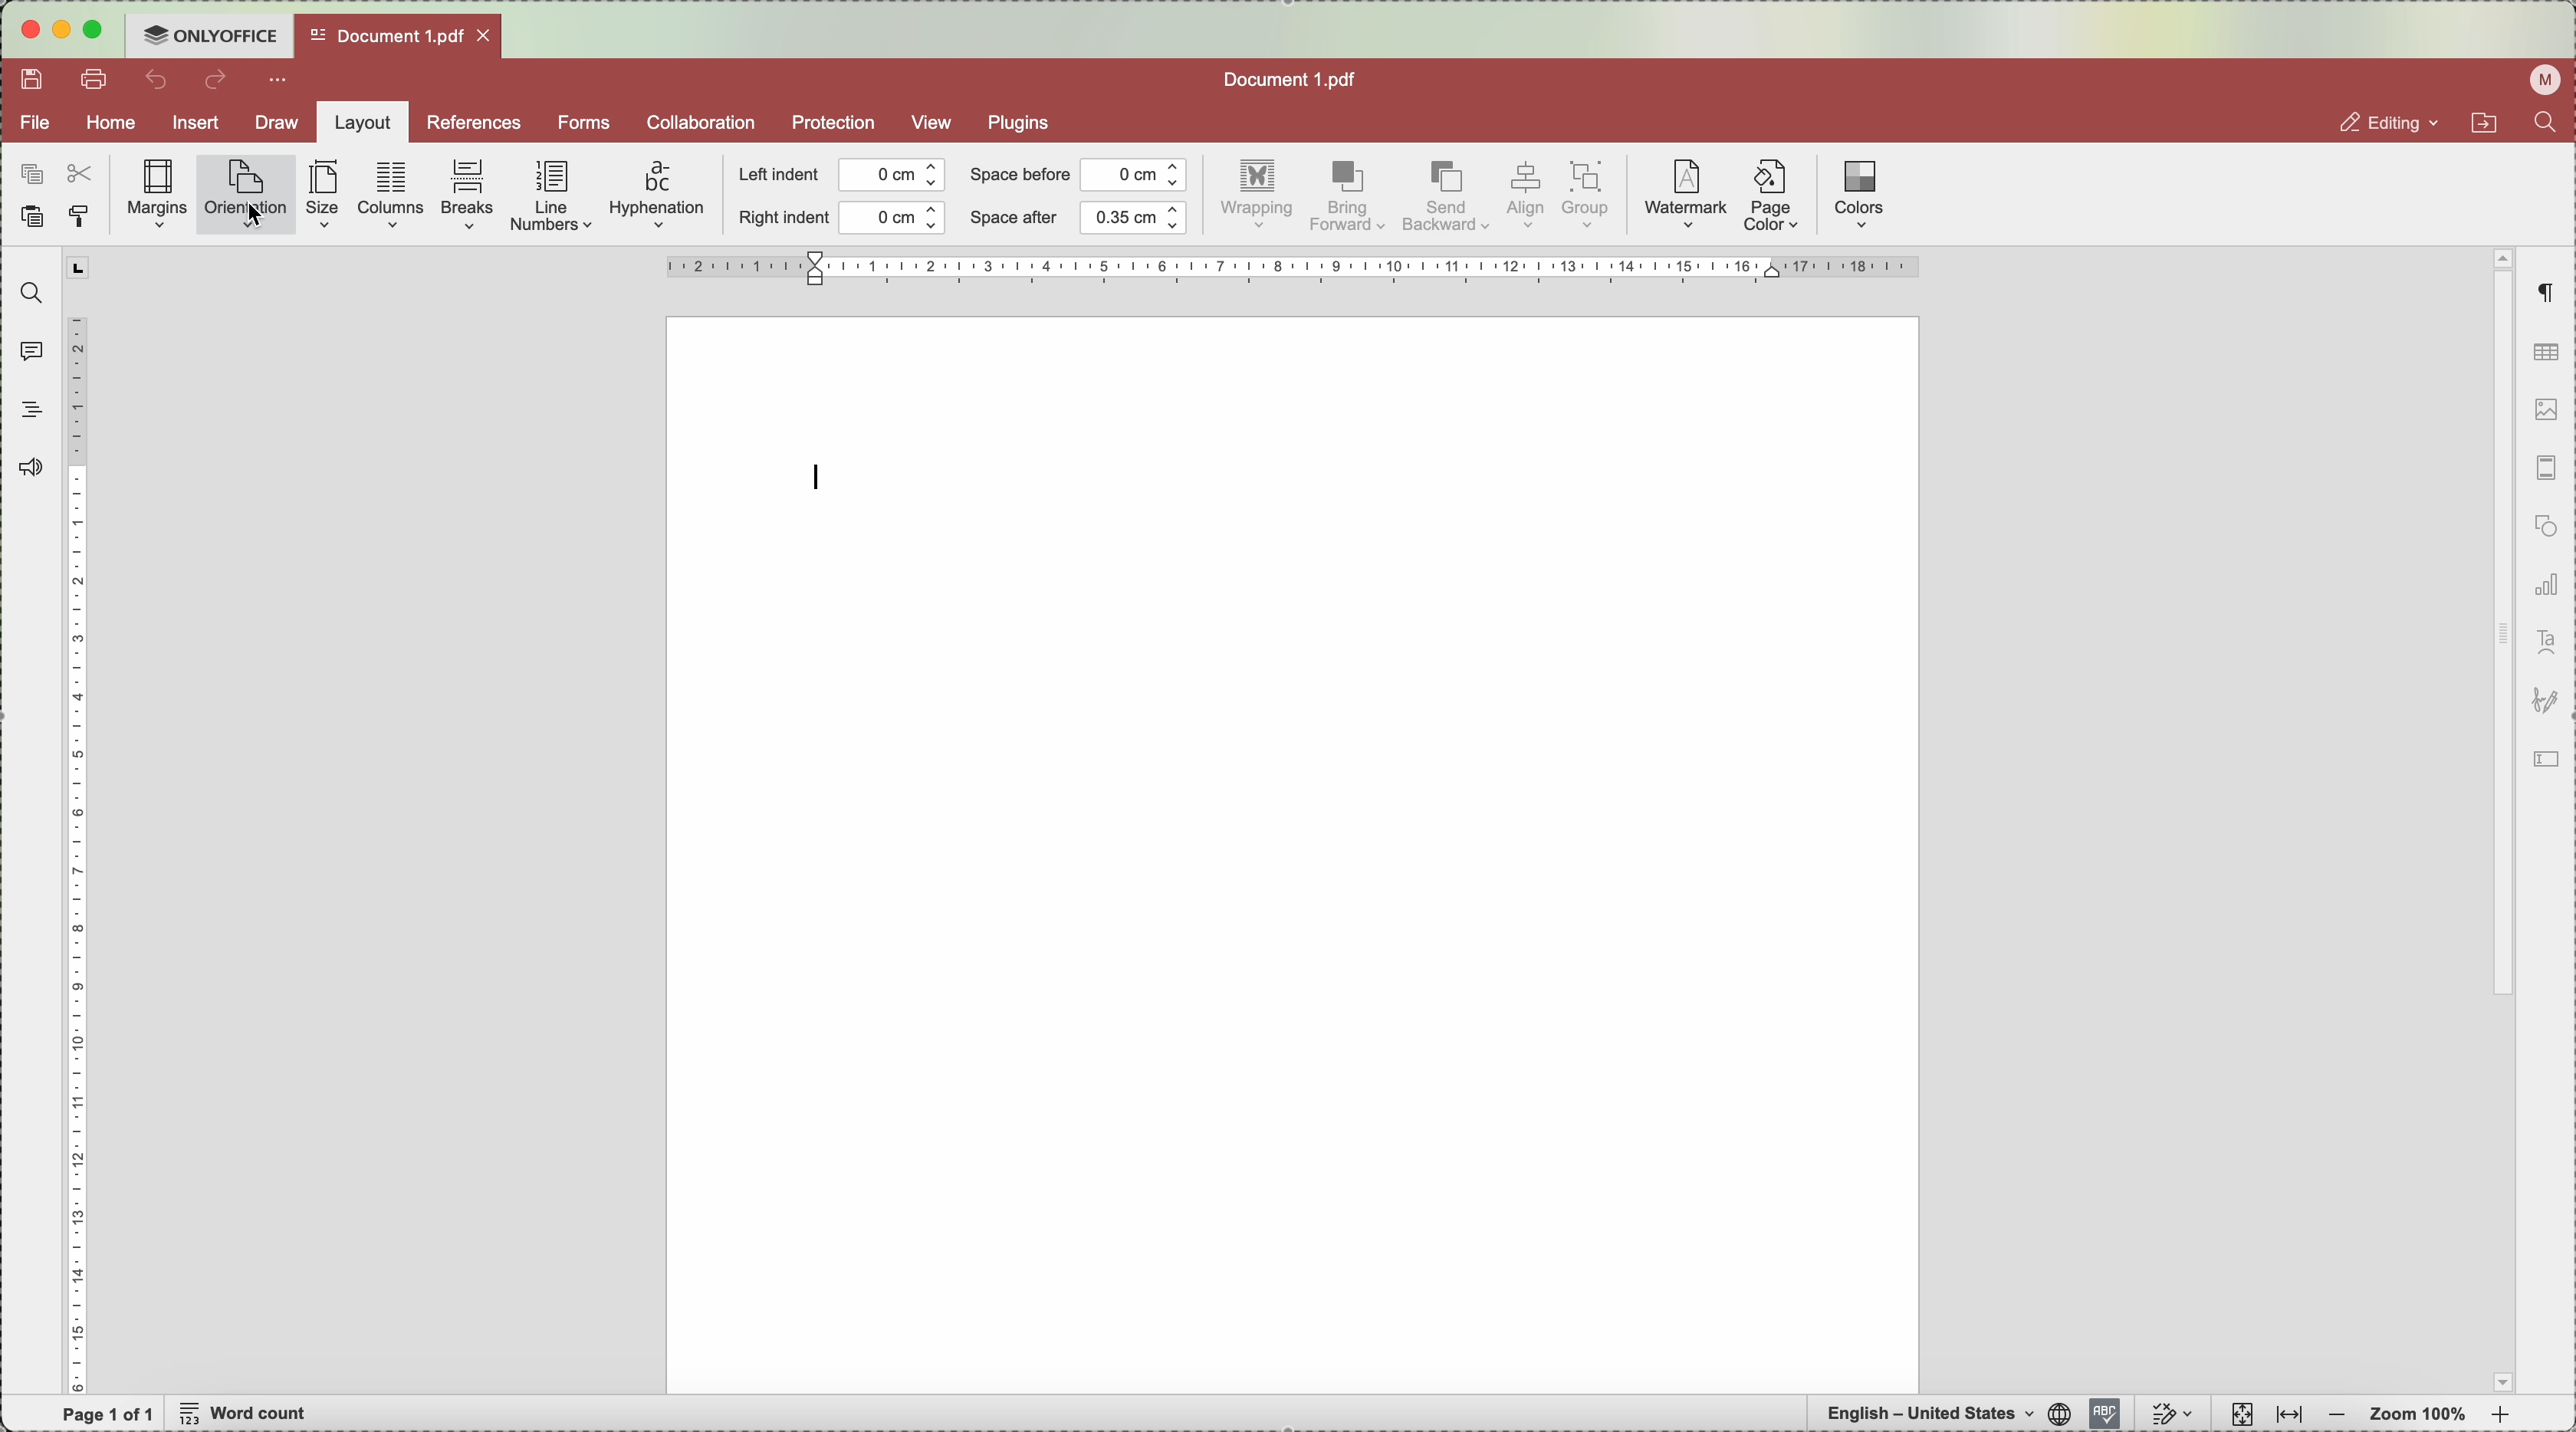 The height and width of the screenshot is (1432, 2576). What do you see at coordinates (2420, 1414) in the screenshot?
I see `zoom 100%` at bounding box center [2420, 1414].